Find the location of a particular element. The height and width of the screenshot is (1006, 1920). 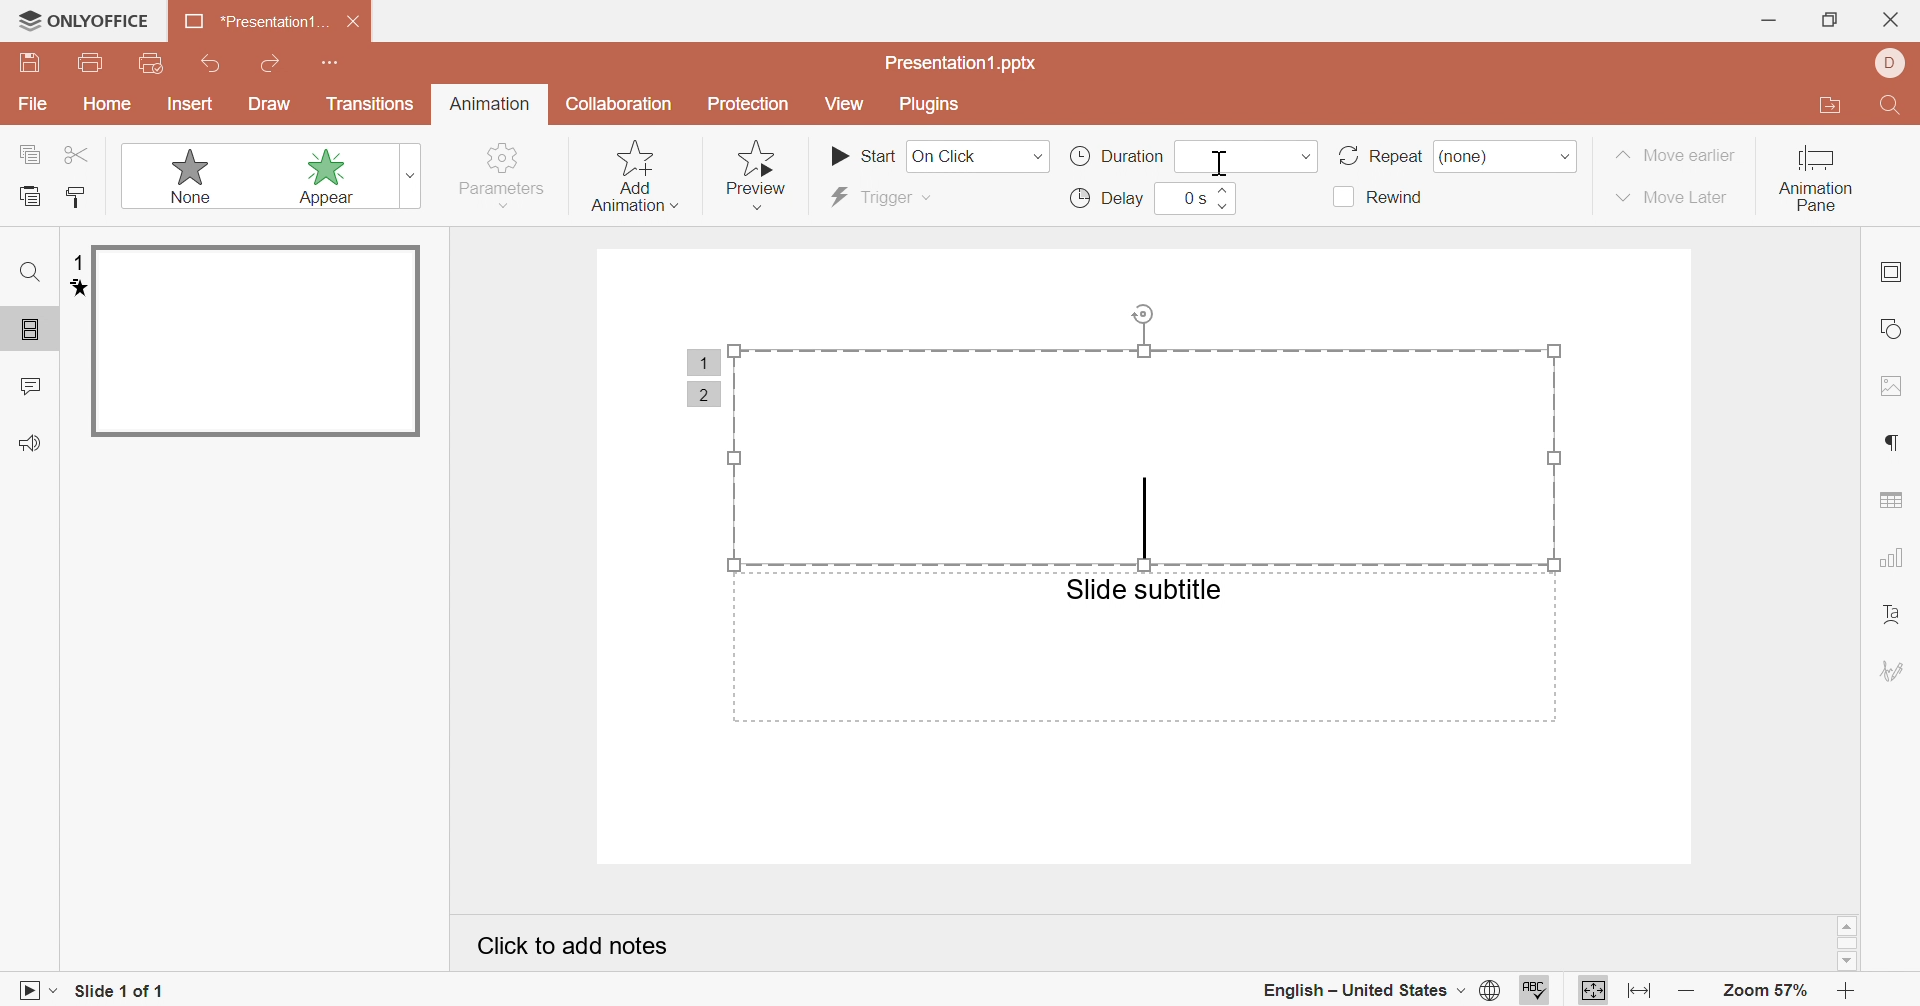

comments is located at coordinates (29, 384).